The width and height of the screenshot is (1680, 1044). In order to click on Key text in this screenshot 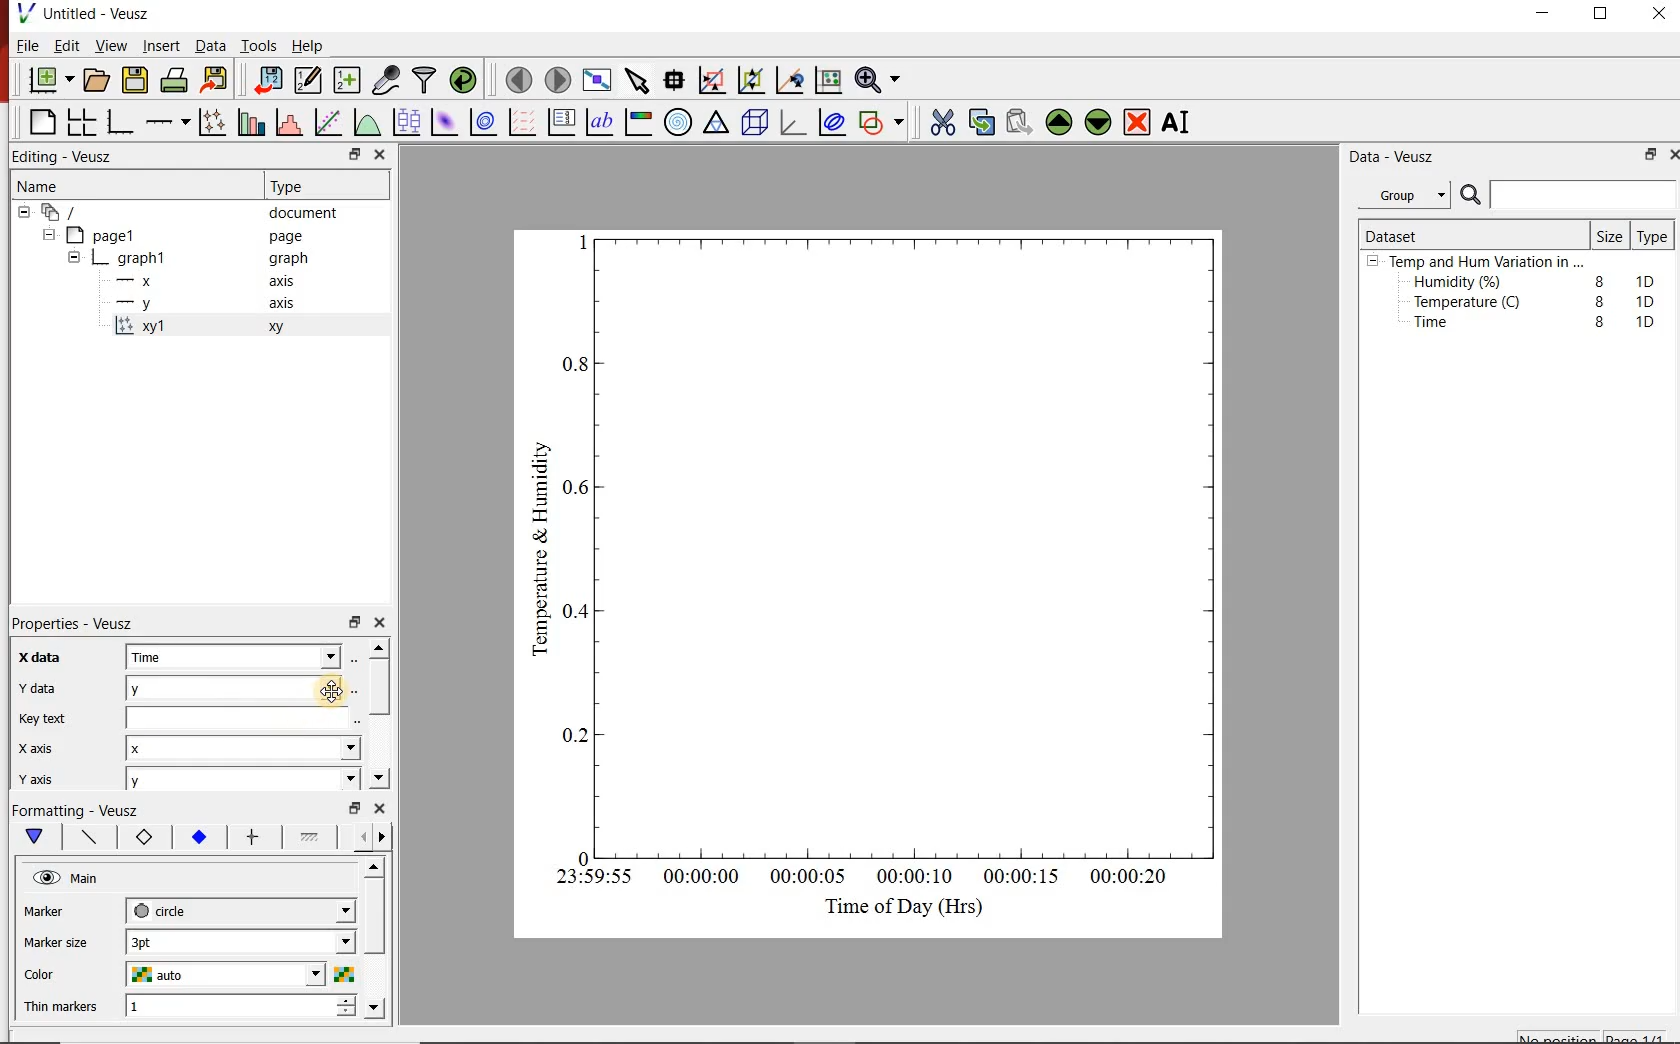, I will do `click(173, 720)`.